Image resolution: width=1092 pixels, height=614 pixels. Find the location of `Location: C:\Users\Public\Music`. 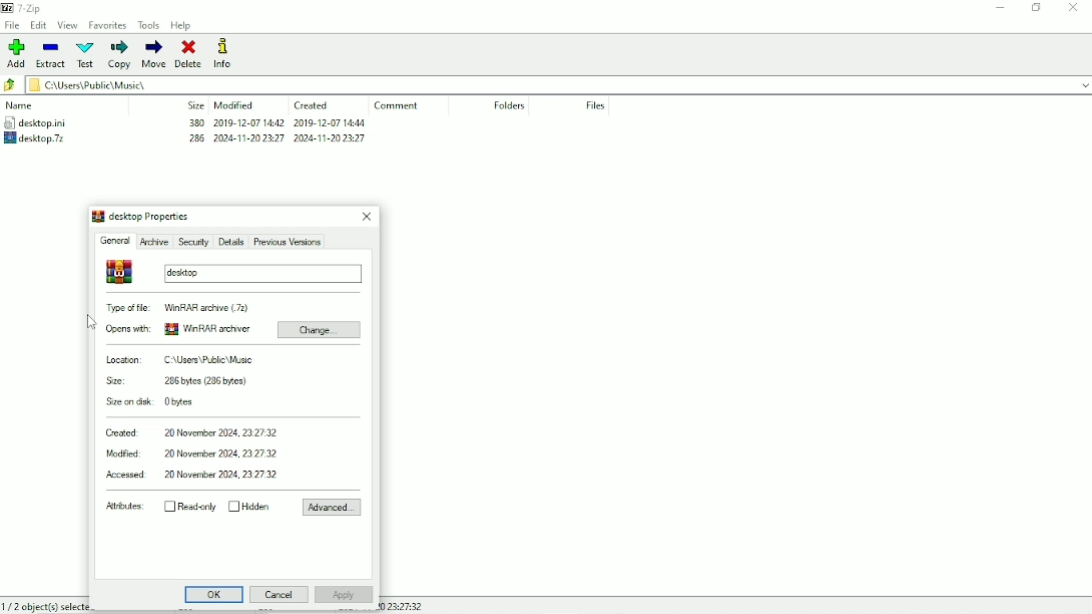

Location: C:\Users\Public\Music is located at coordinates (179, 361).